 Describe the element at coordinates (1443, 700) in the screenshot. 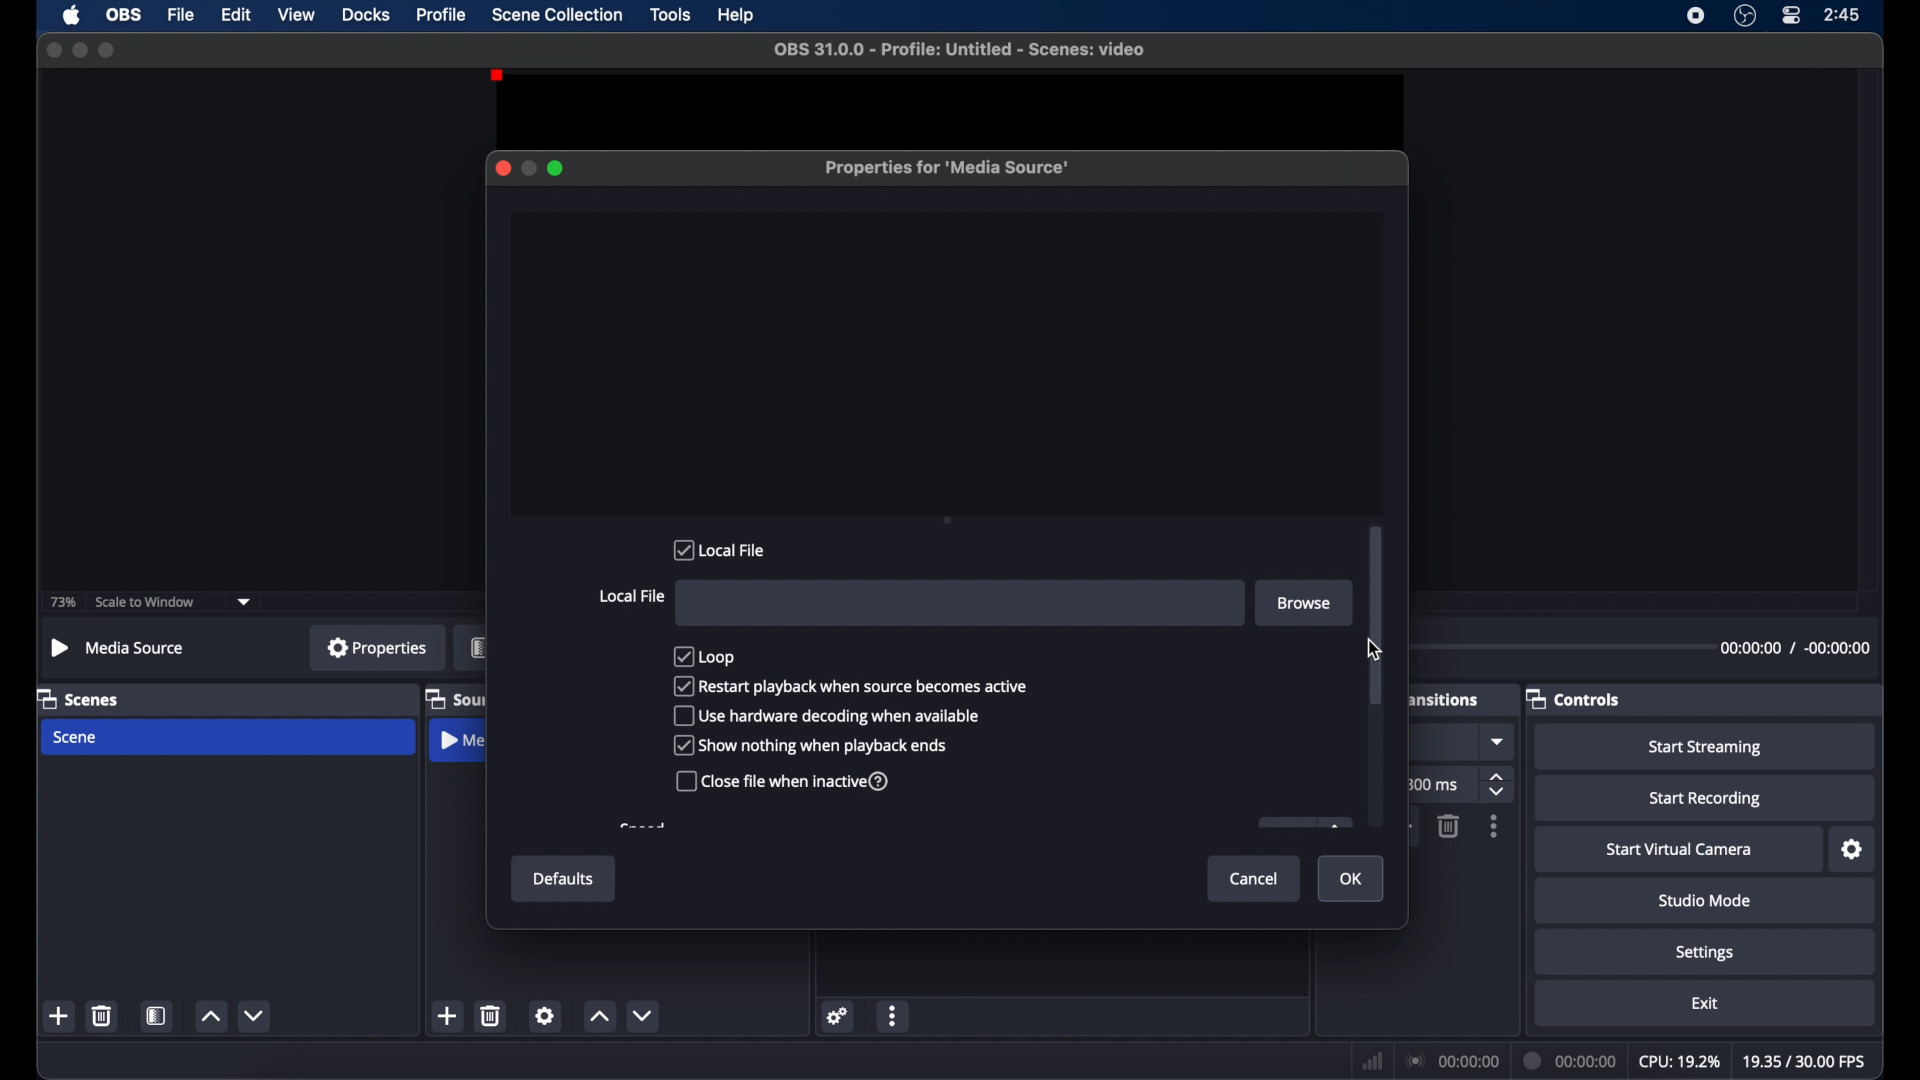

I see `transitions` at that location.